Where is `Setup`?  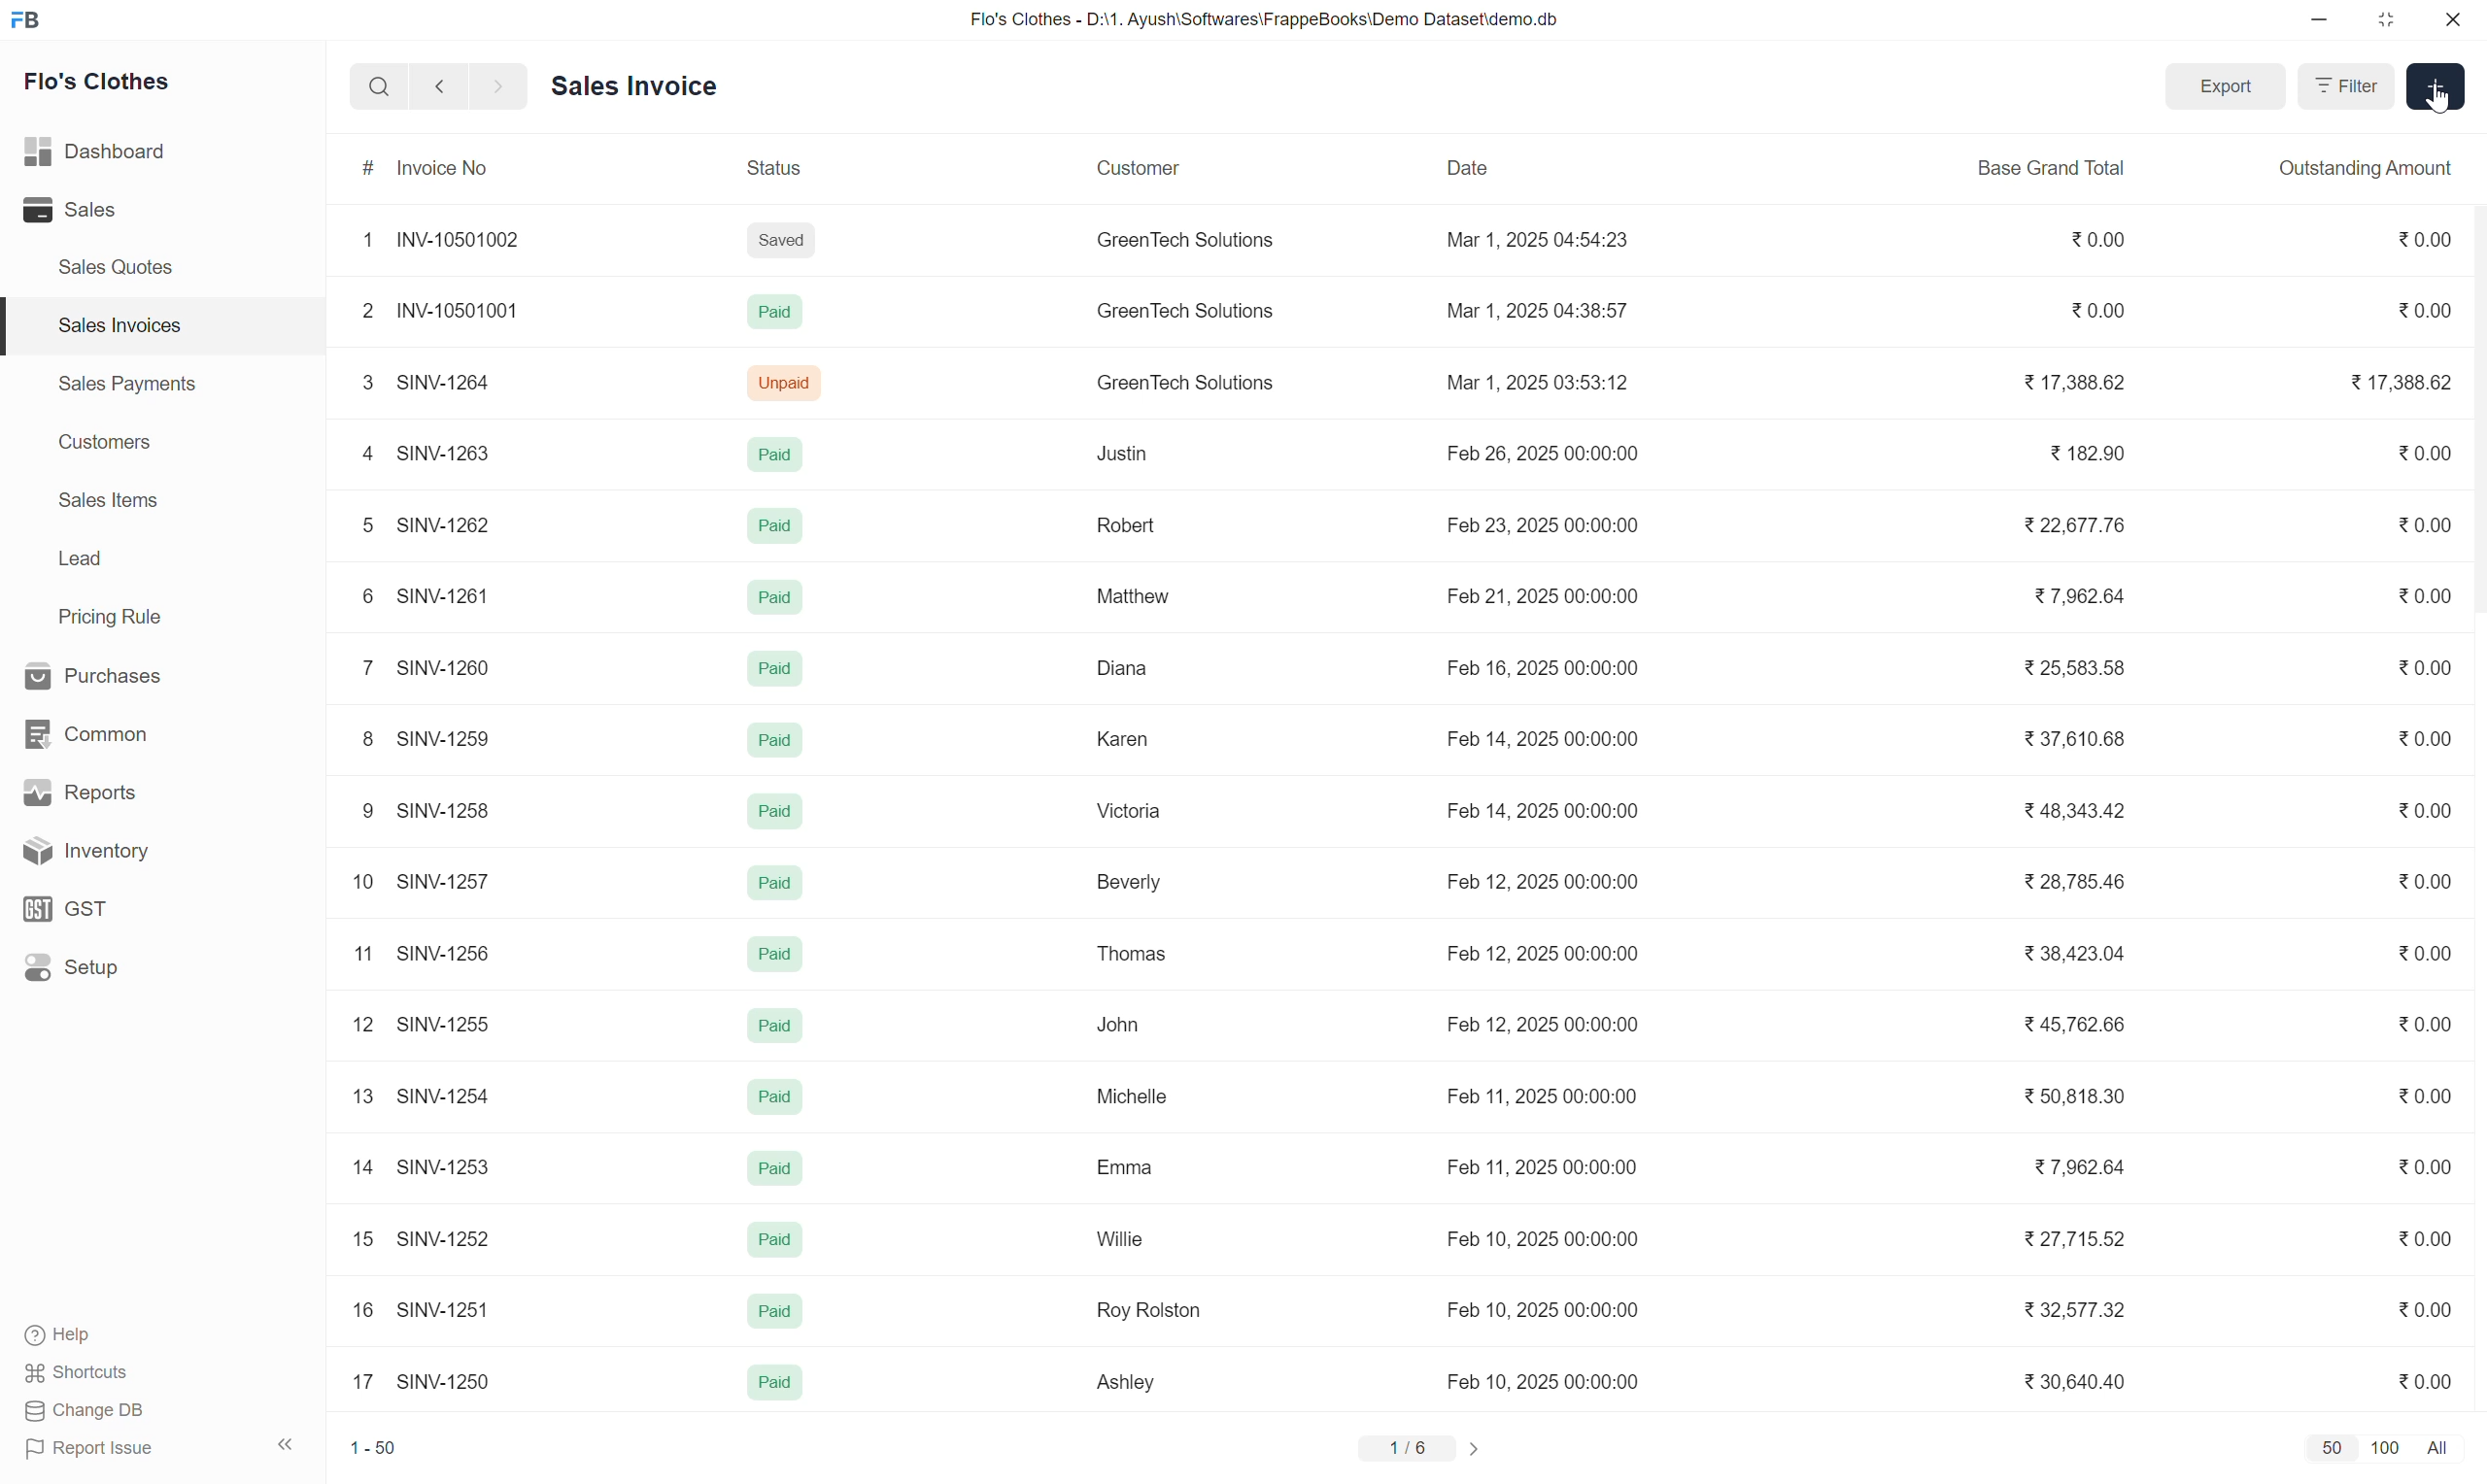
Setup is located at coordinates (144, 974).